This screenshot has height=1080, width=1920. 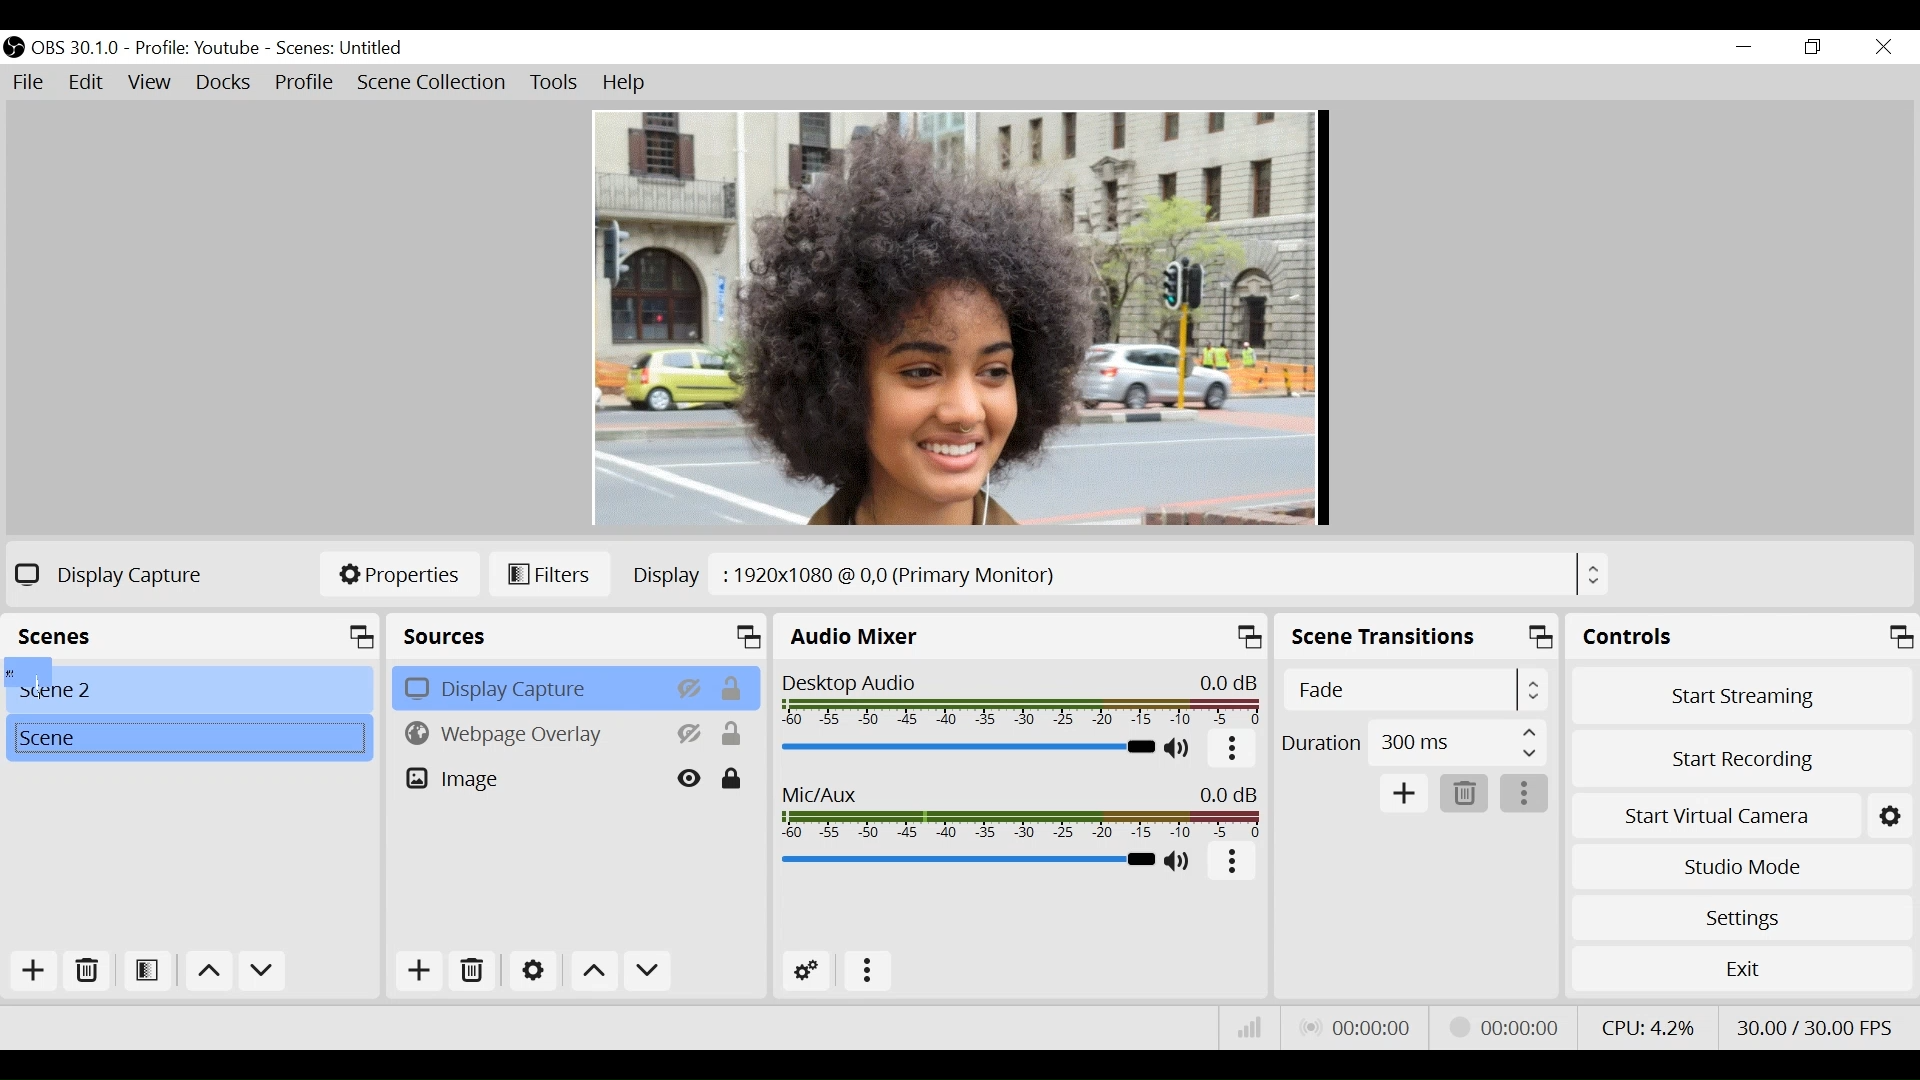 I want to click on CPU Usage, so click(x=1648, y=1026).